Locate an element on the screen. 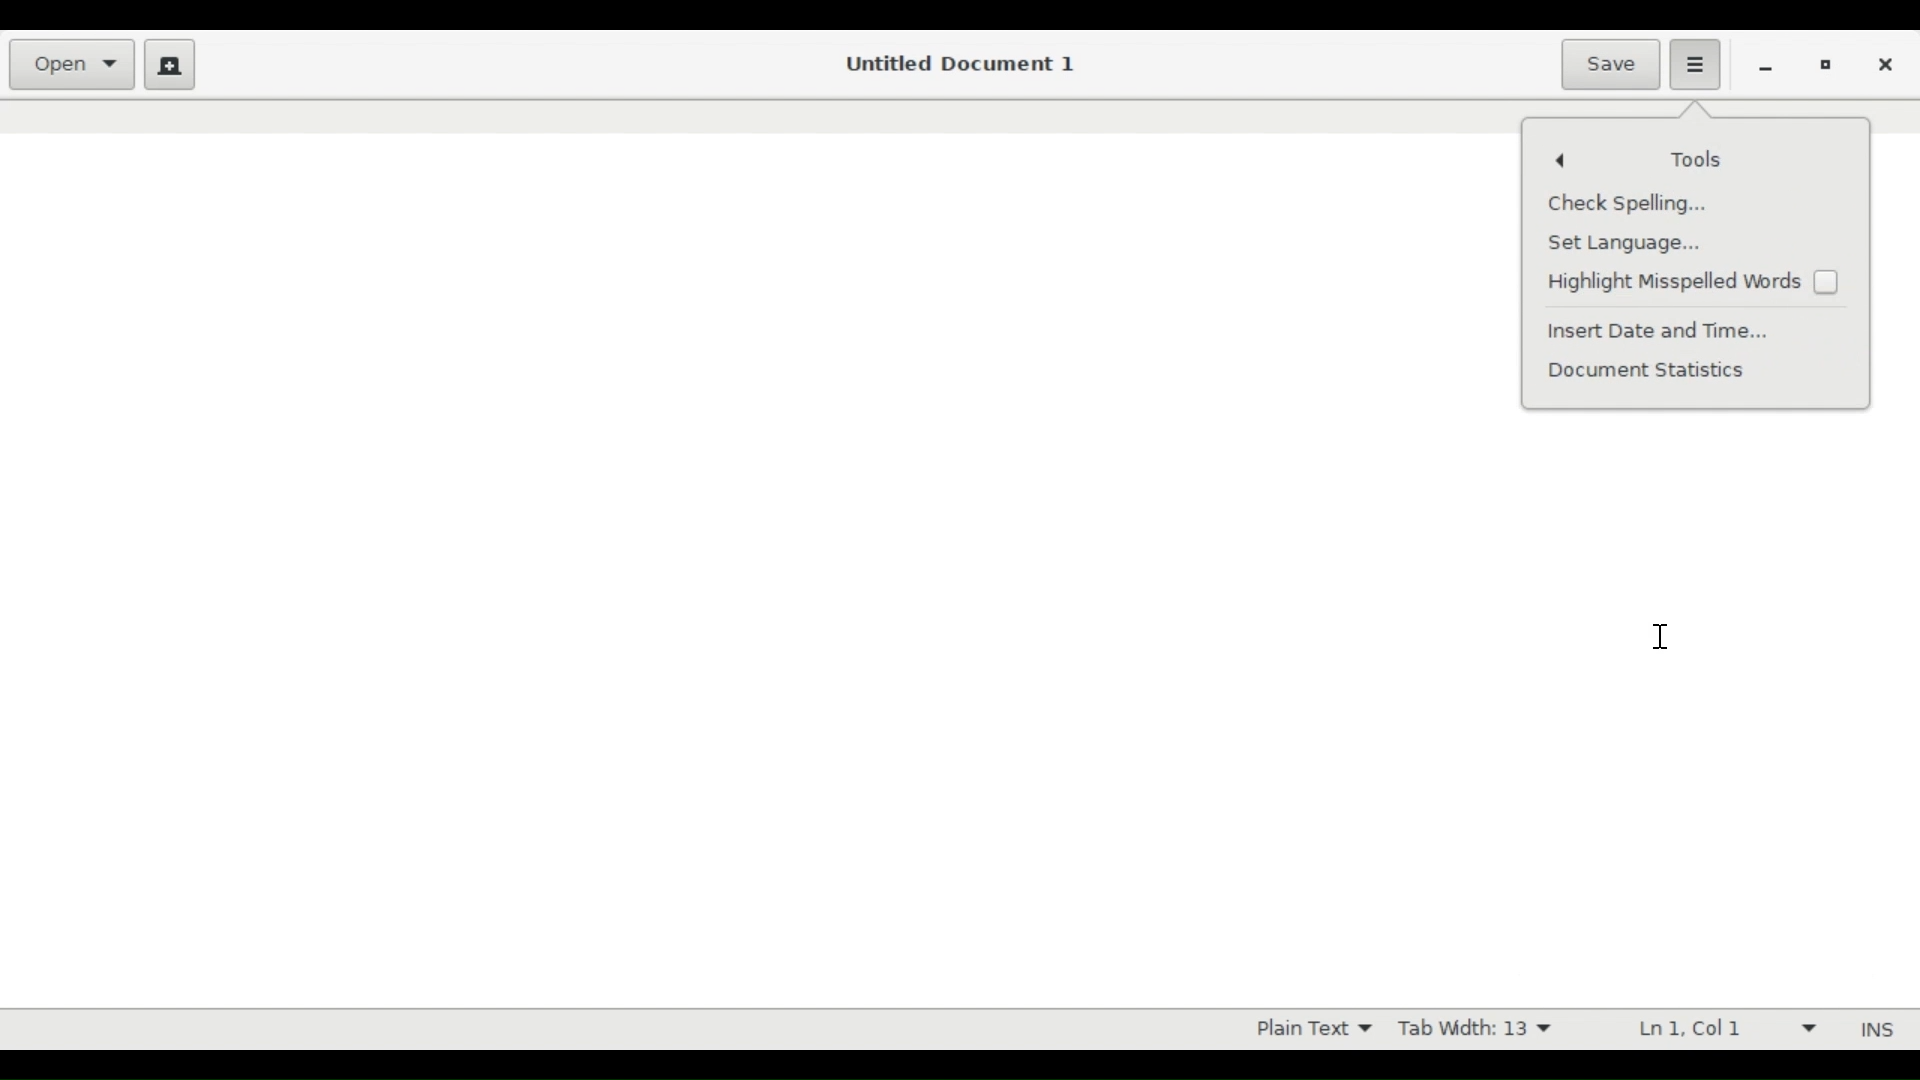  Plain Text is located at coordinates (1305, 1027).